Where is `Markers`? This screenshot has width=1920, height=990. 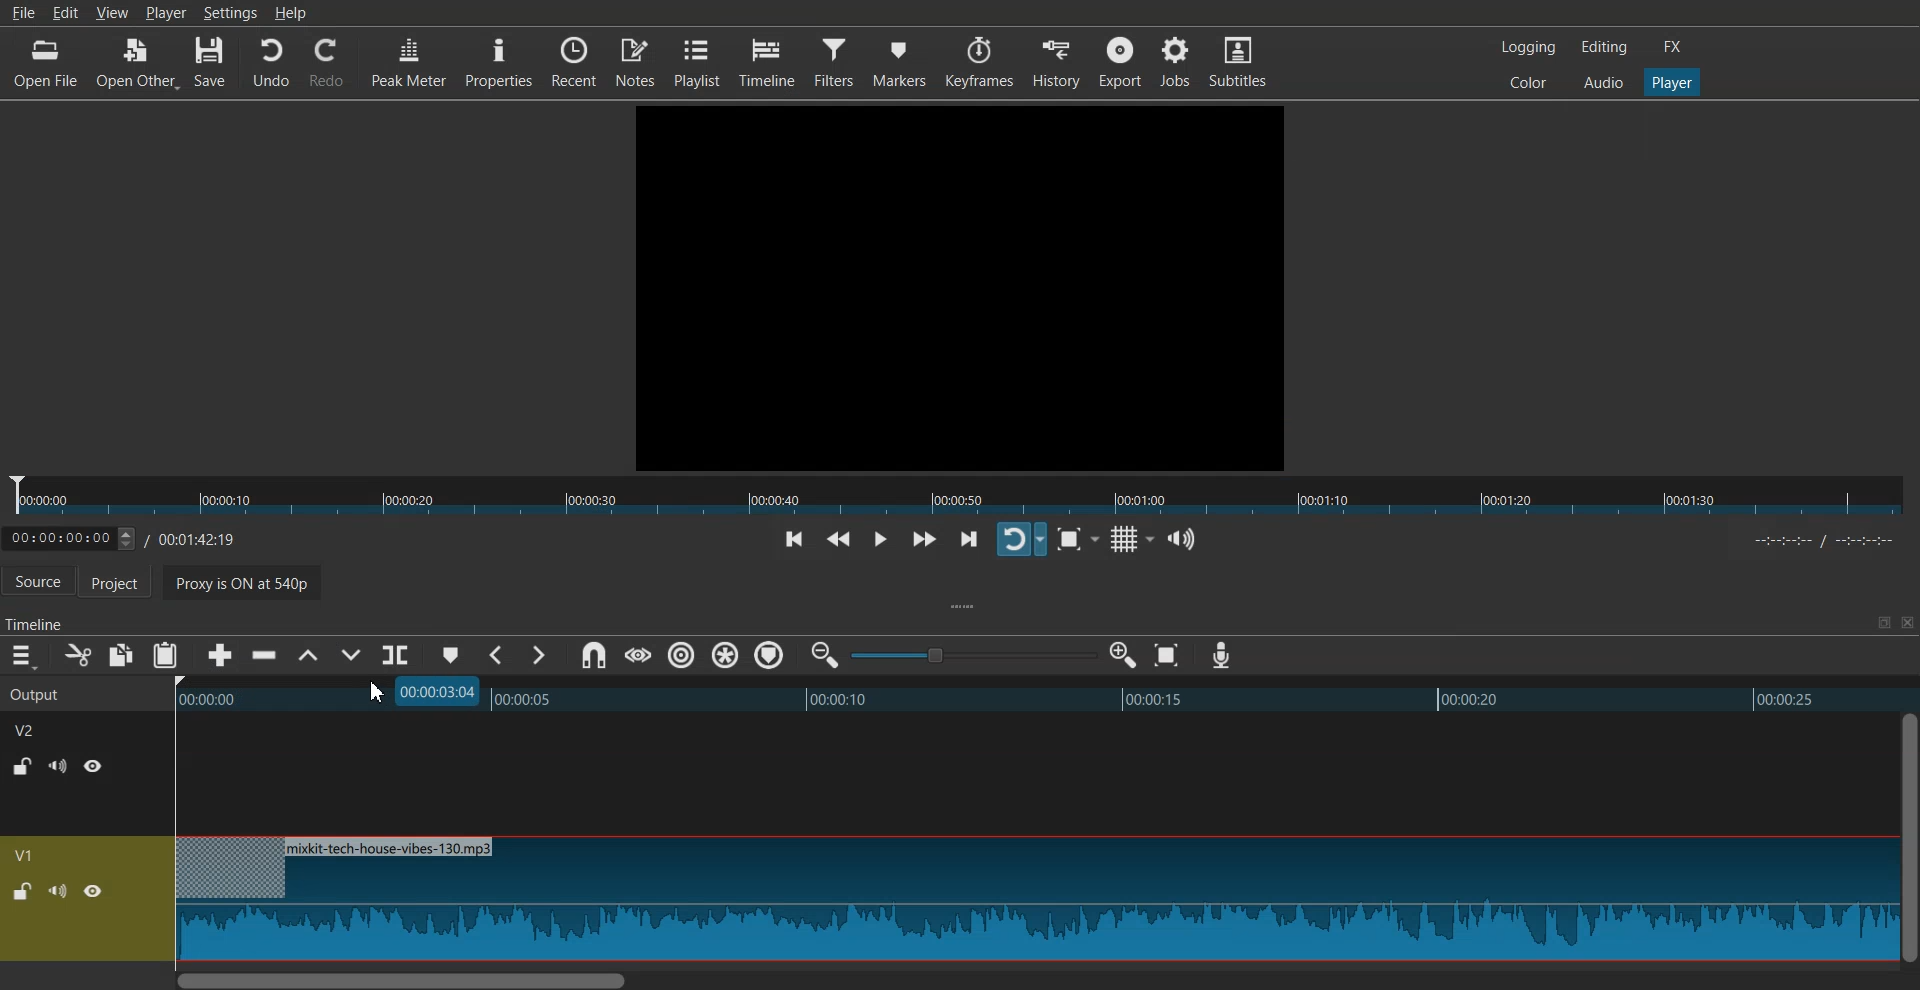 Markers is located at coordinates (900, 61).